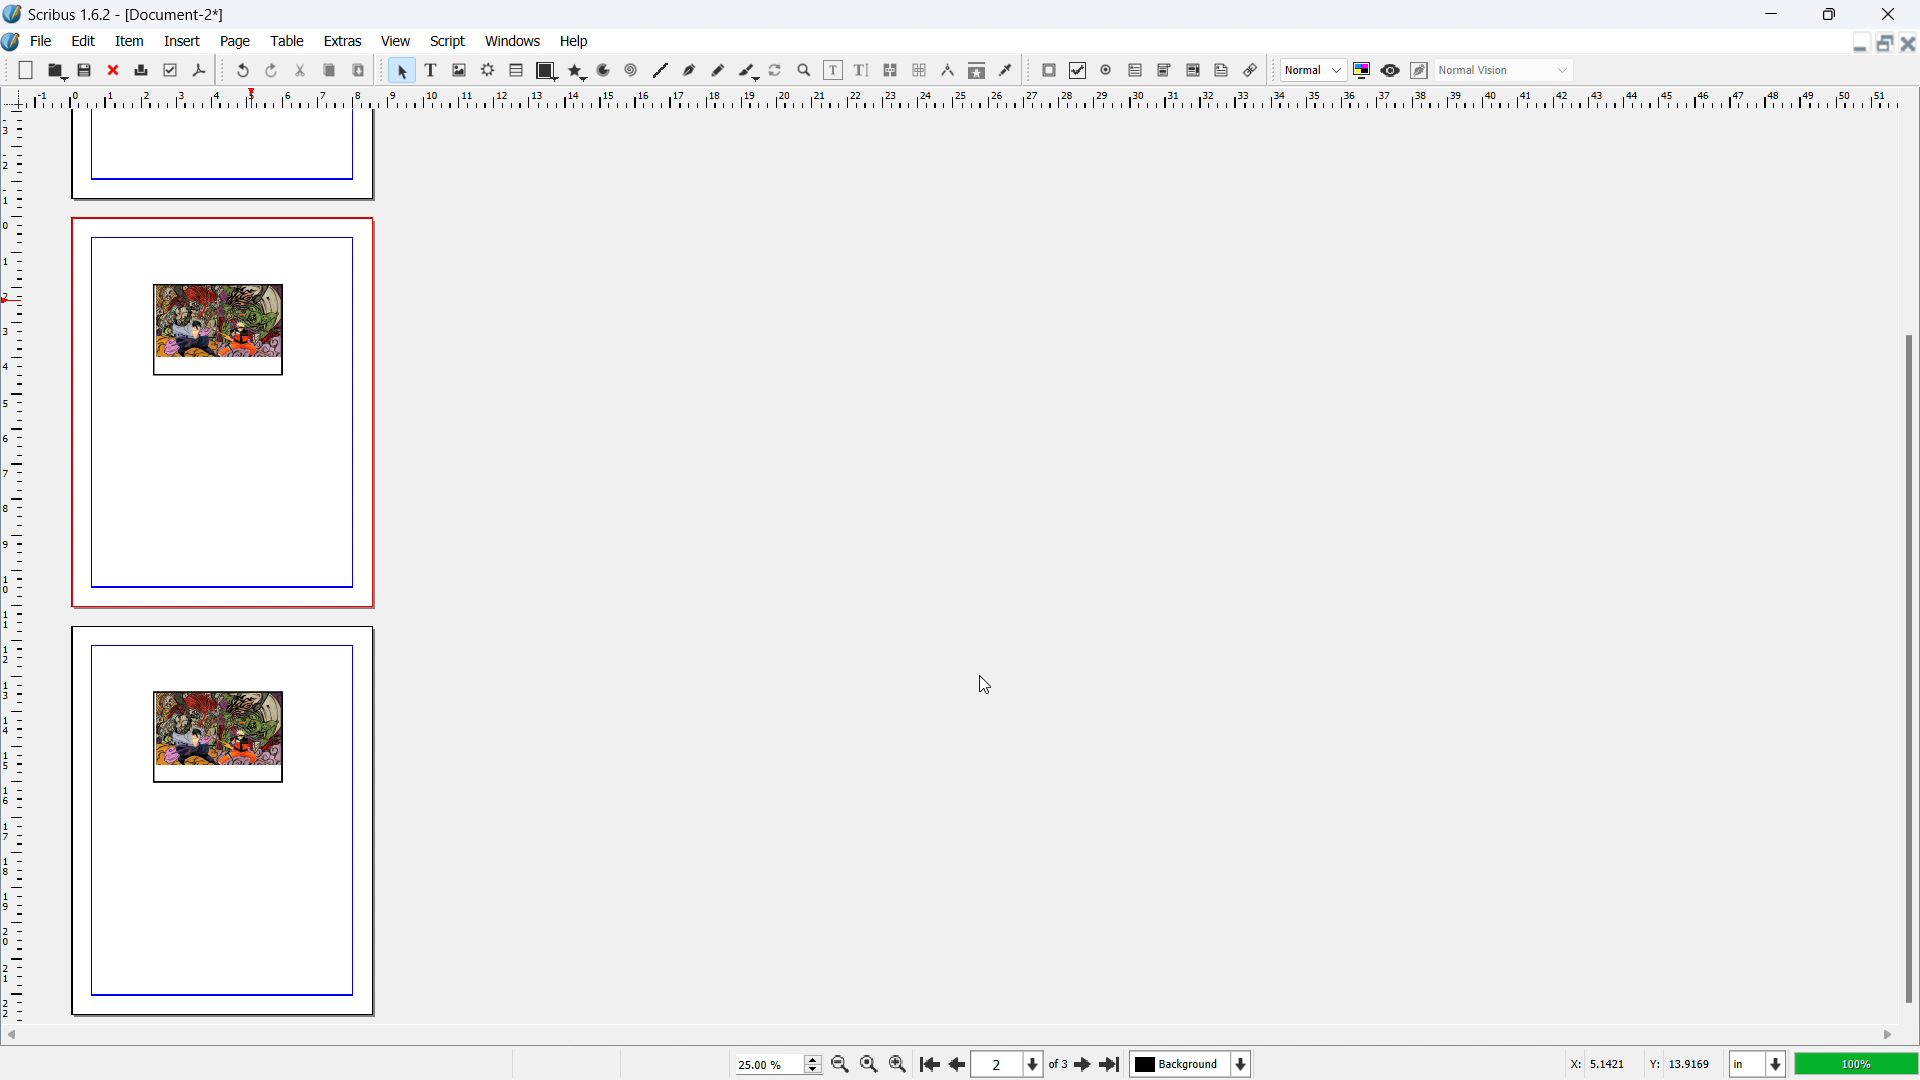  What do you see at coordinates (778, 1064) in the screenshot?
I see `zoom level` at bounding box center [778, 1064].